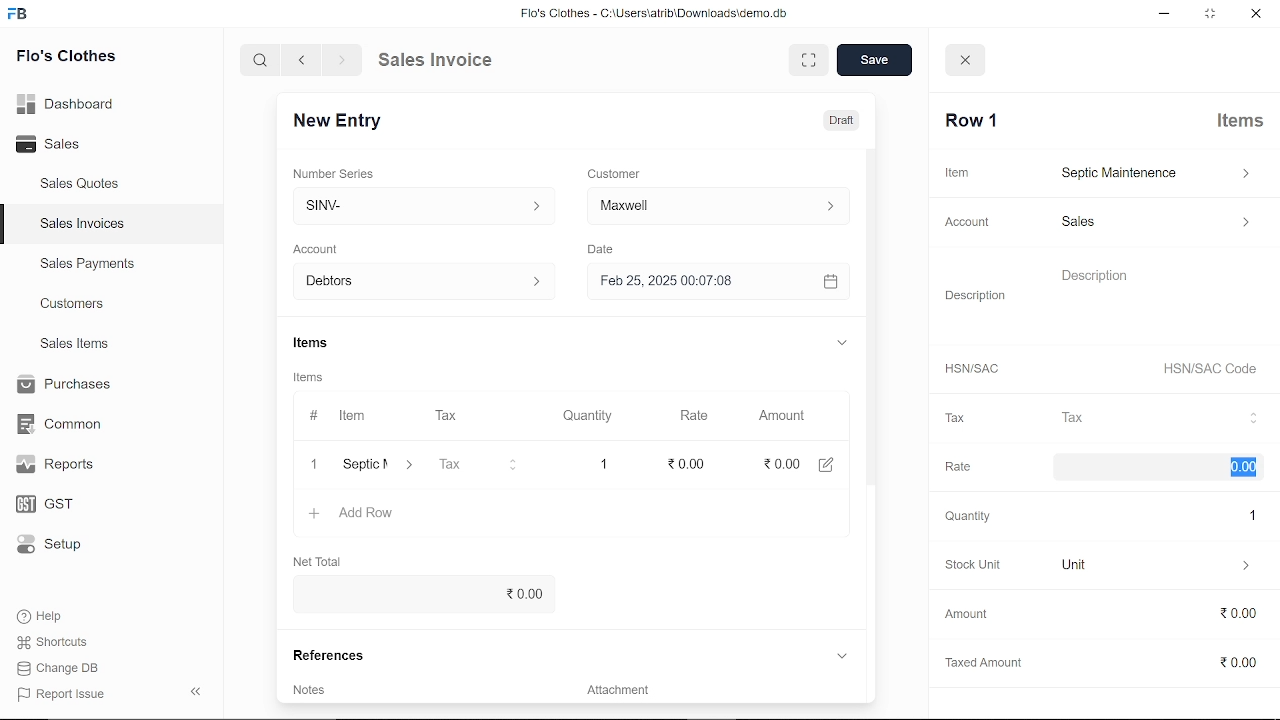 The image size is (1280, 720). Describe the element at coordinates (843, 118) in the screenshot. I see `Draft` at that location.